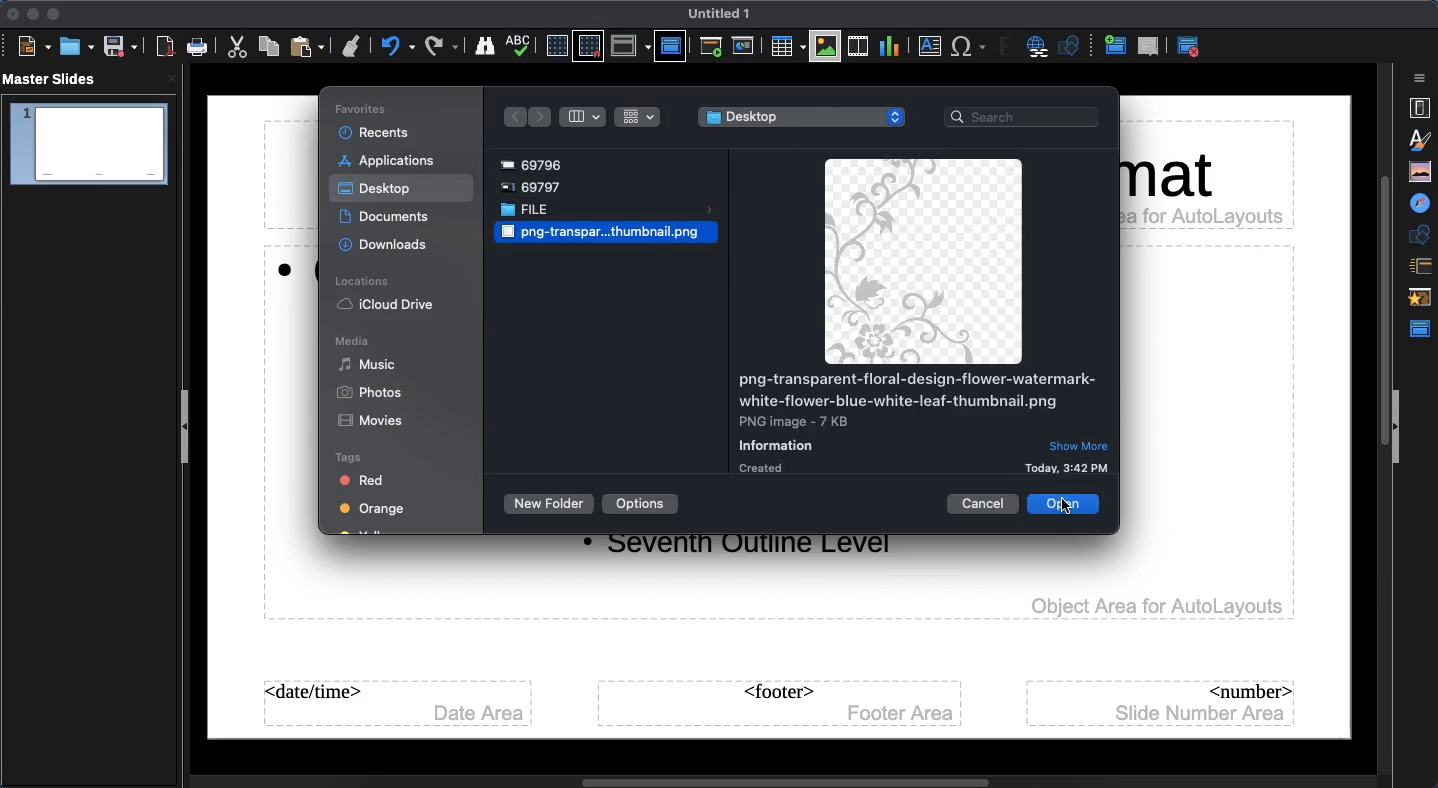 This screenshot has width=1438, height=788. What do you see at coordinates (797, 421) in the screenshot?
I see `PNG image - 7 KB` at bounding box center [797, 421].